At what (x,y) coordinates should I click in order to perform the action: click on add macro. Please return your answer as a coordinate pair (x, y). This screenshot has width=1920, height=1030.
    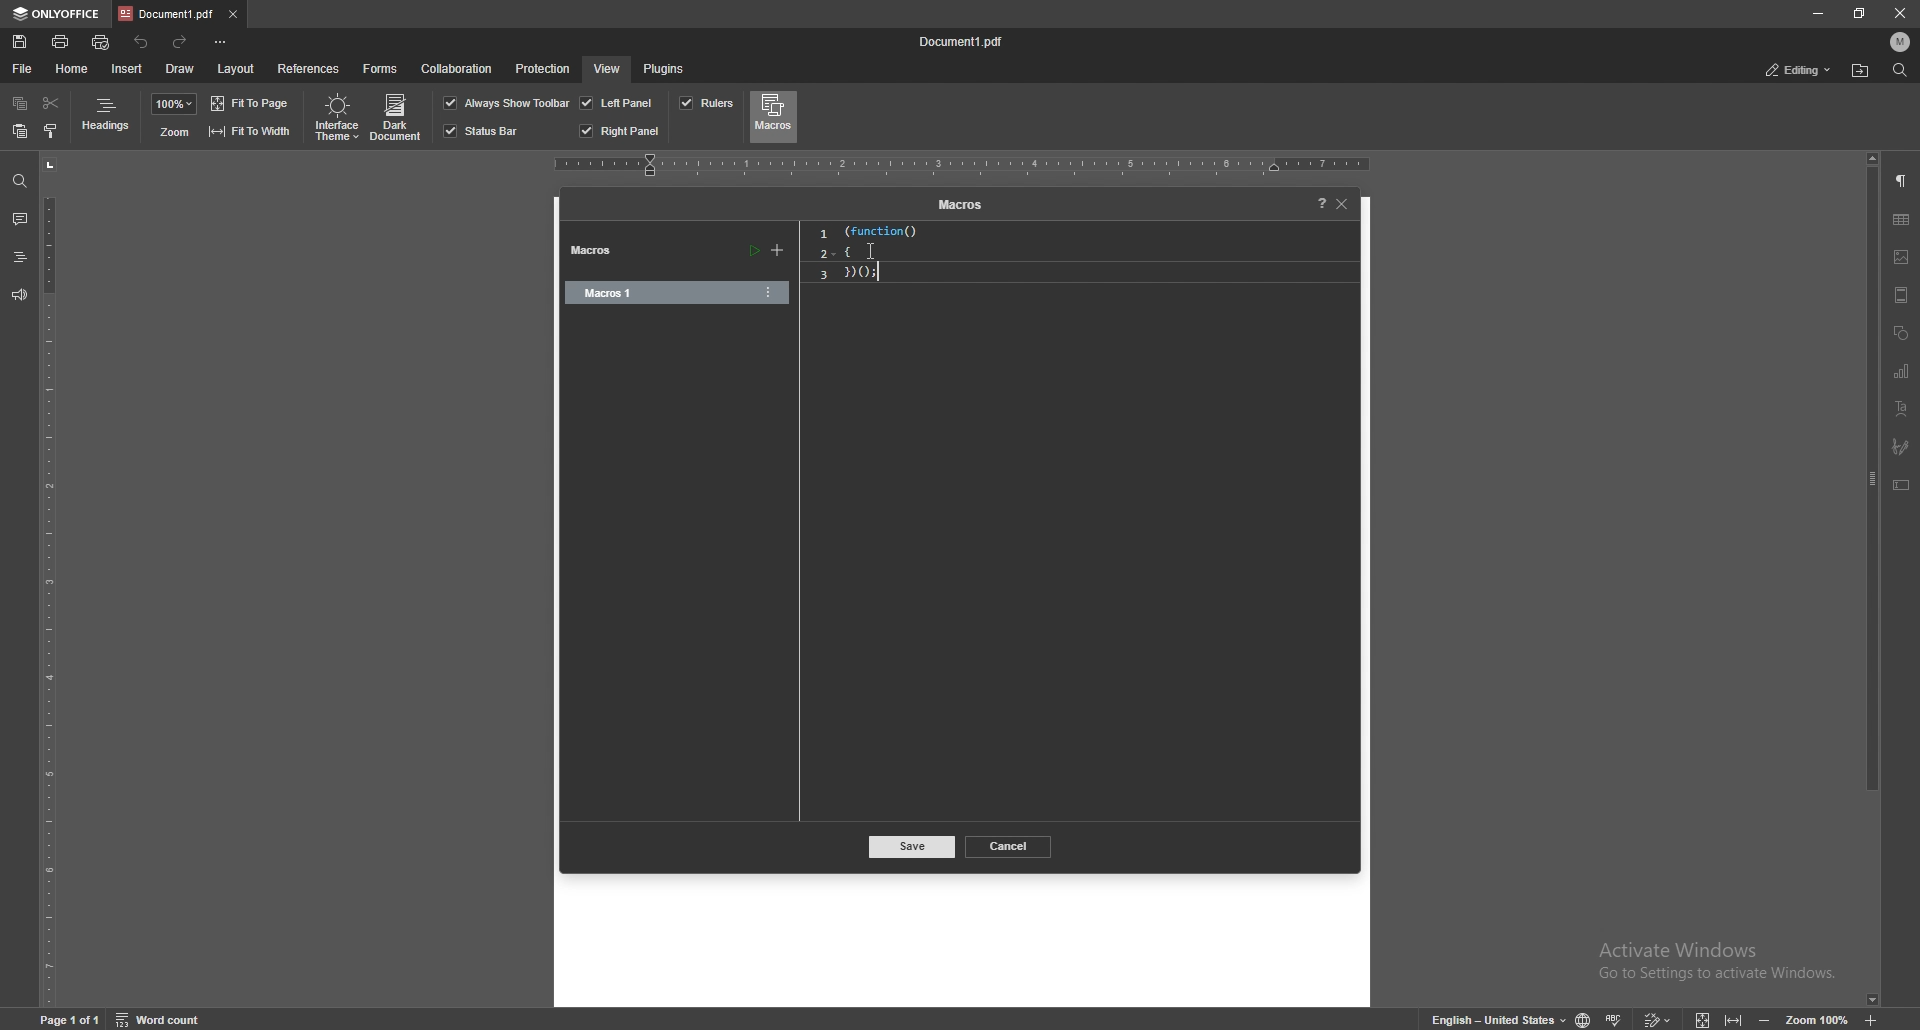
    Looking at the image, I should click on (778, 251).